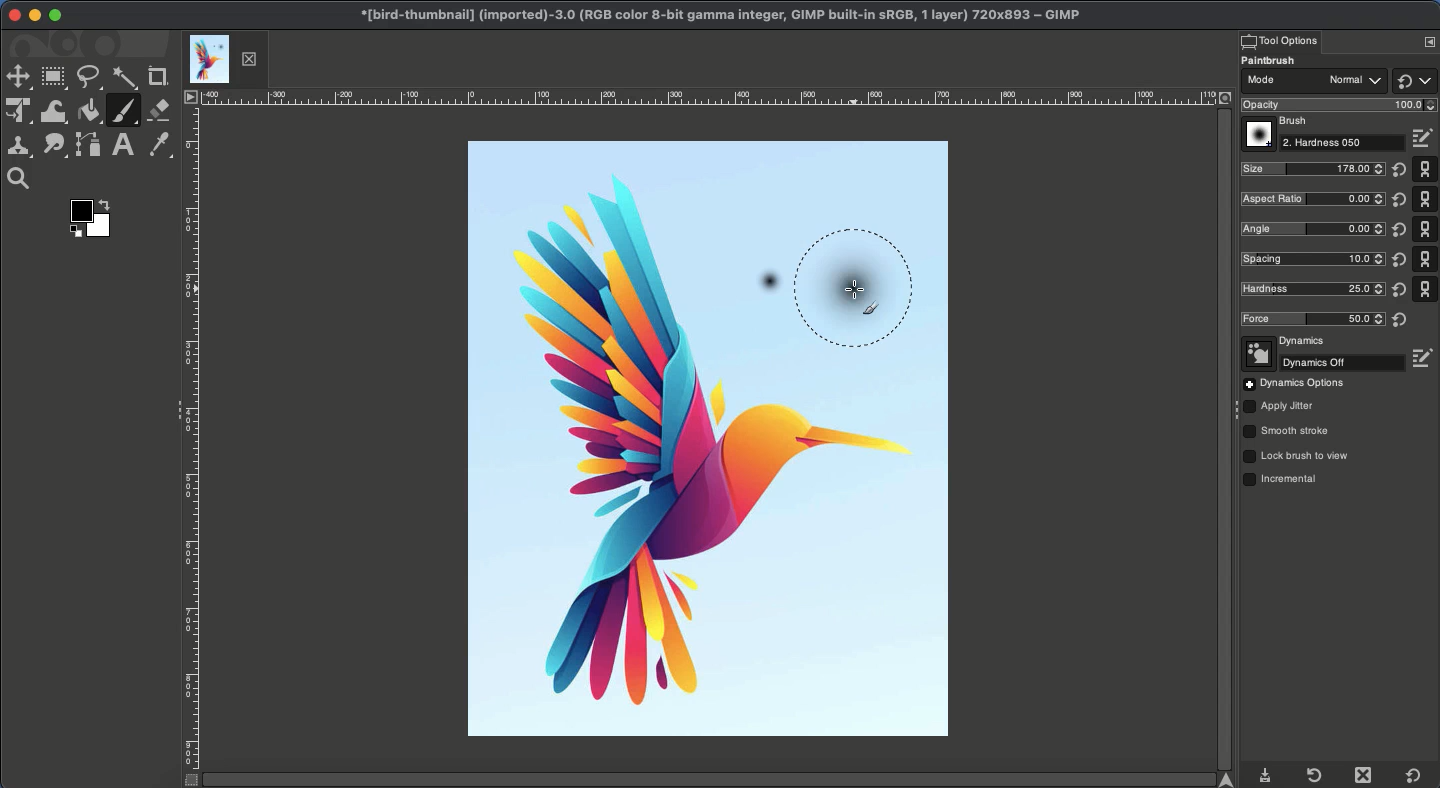 The width and height of the screenshot is (1440, 788). I want to click on Default, so click(1414, 776).